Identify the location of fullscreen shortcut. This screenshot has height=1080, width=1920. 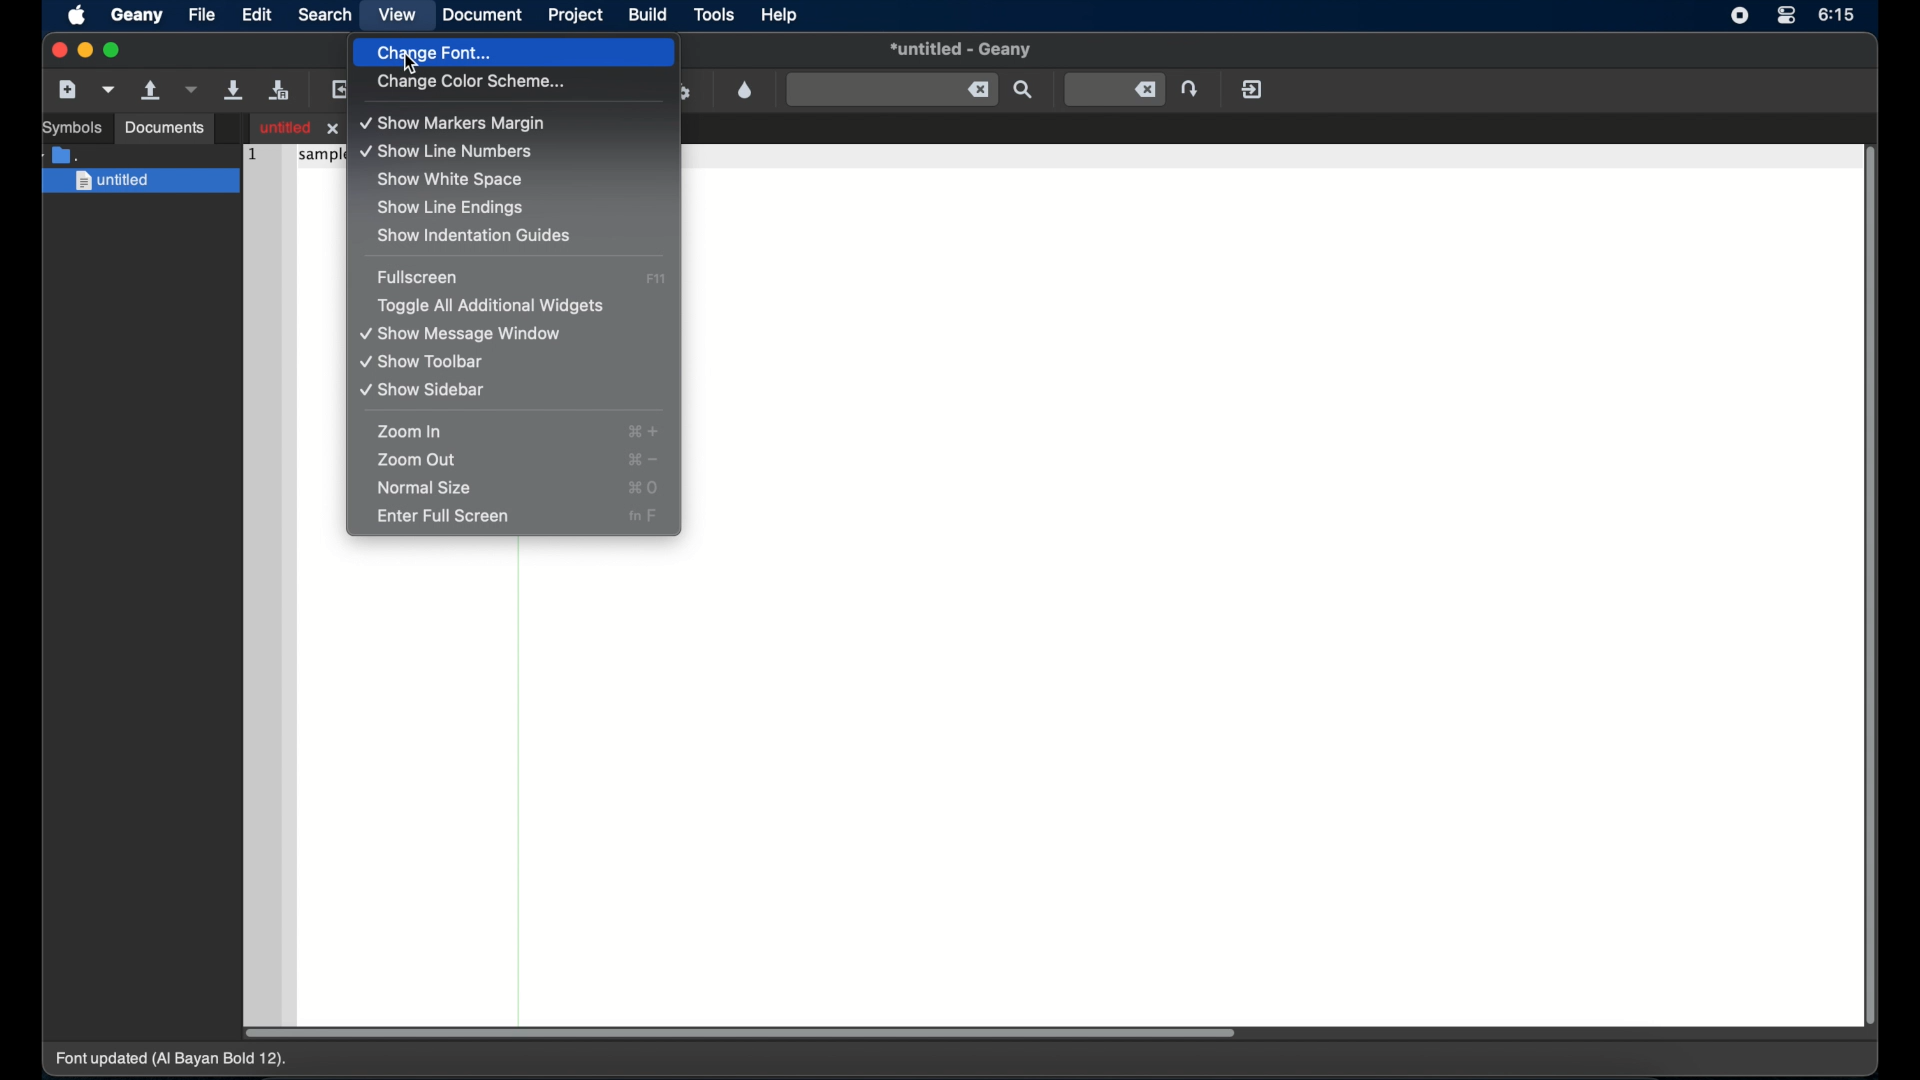
(656, 279).